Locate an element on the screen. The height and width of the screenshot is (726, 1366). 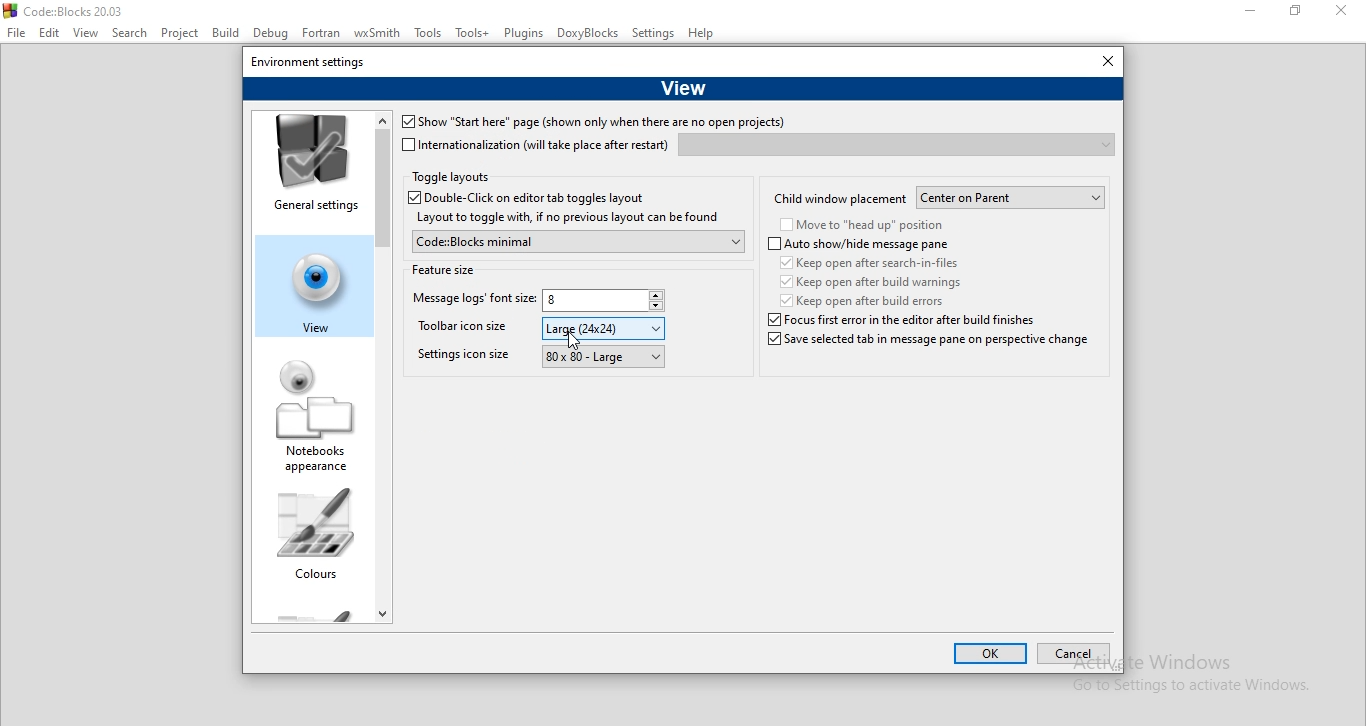
Project is located at coordinates (183, 33).